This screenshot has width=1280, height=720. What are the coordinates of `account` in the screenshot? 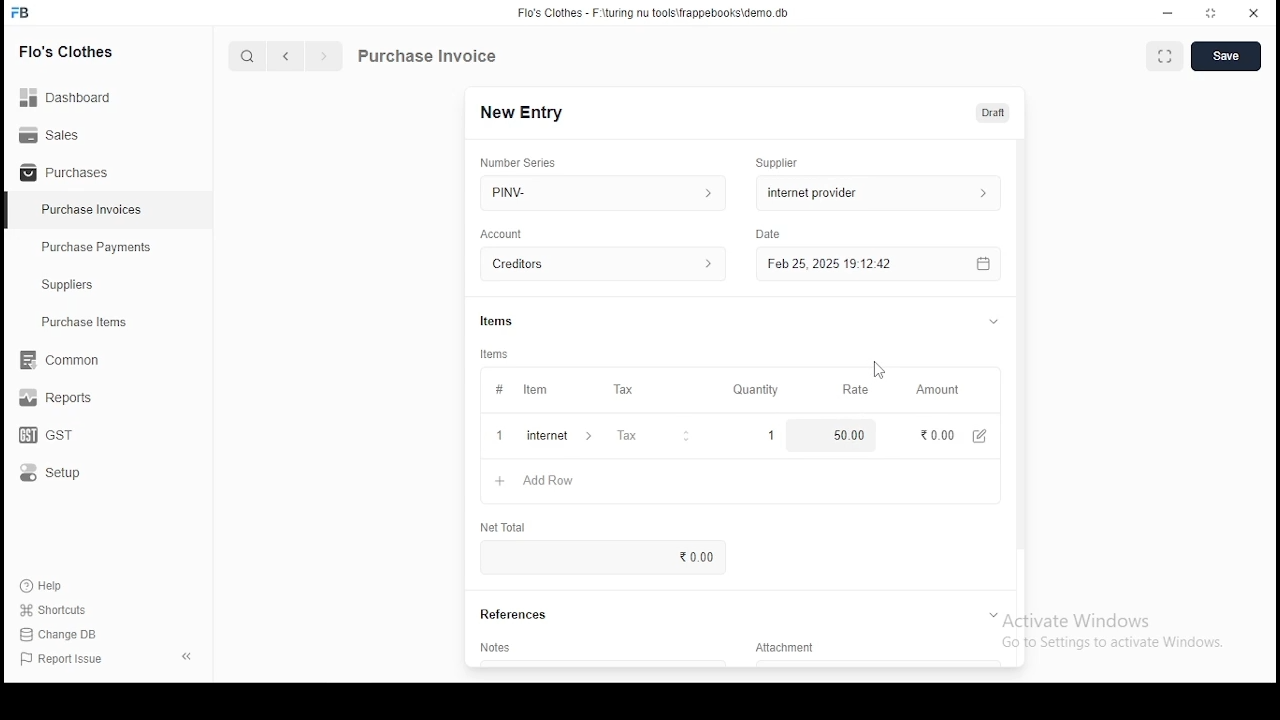 It's located at (604, 265).